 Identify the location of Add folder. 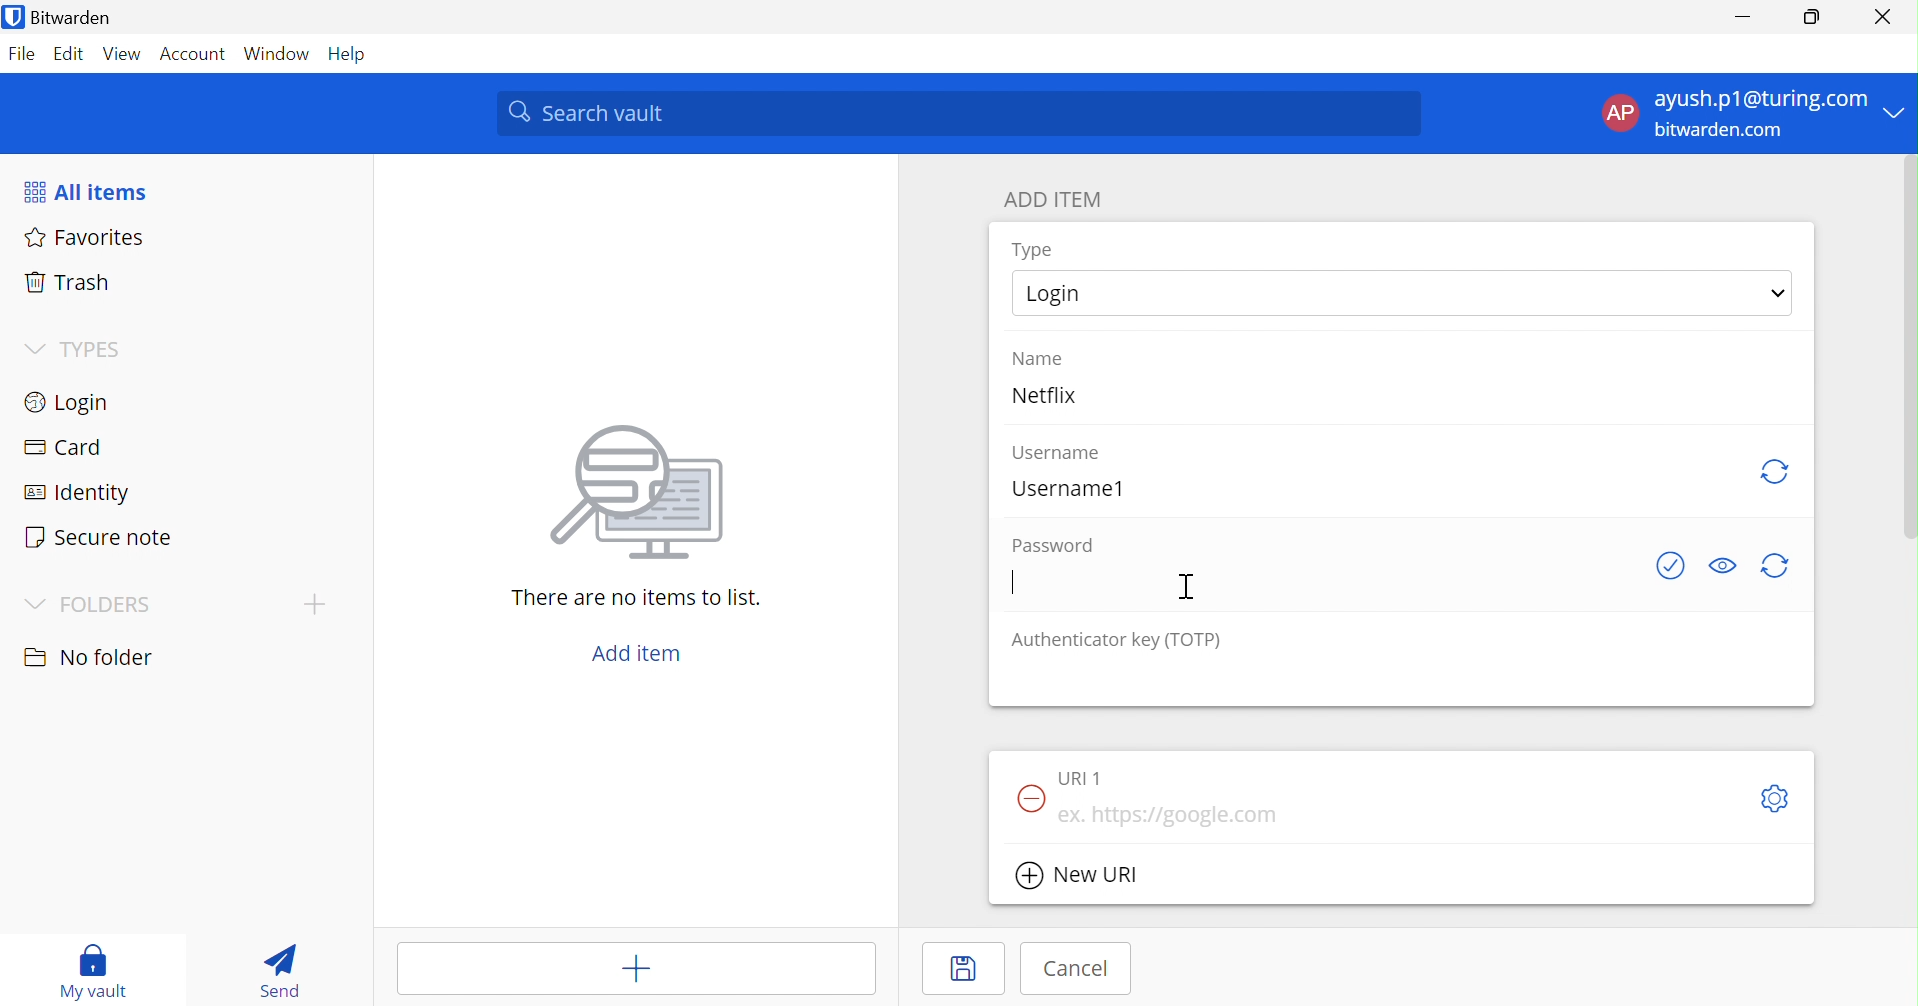
(315, 605).